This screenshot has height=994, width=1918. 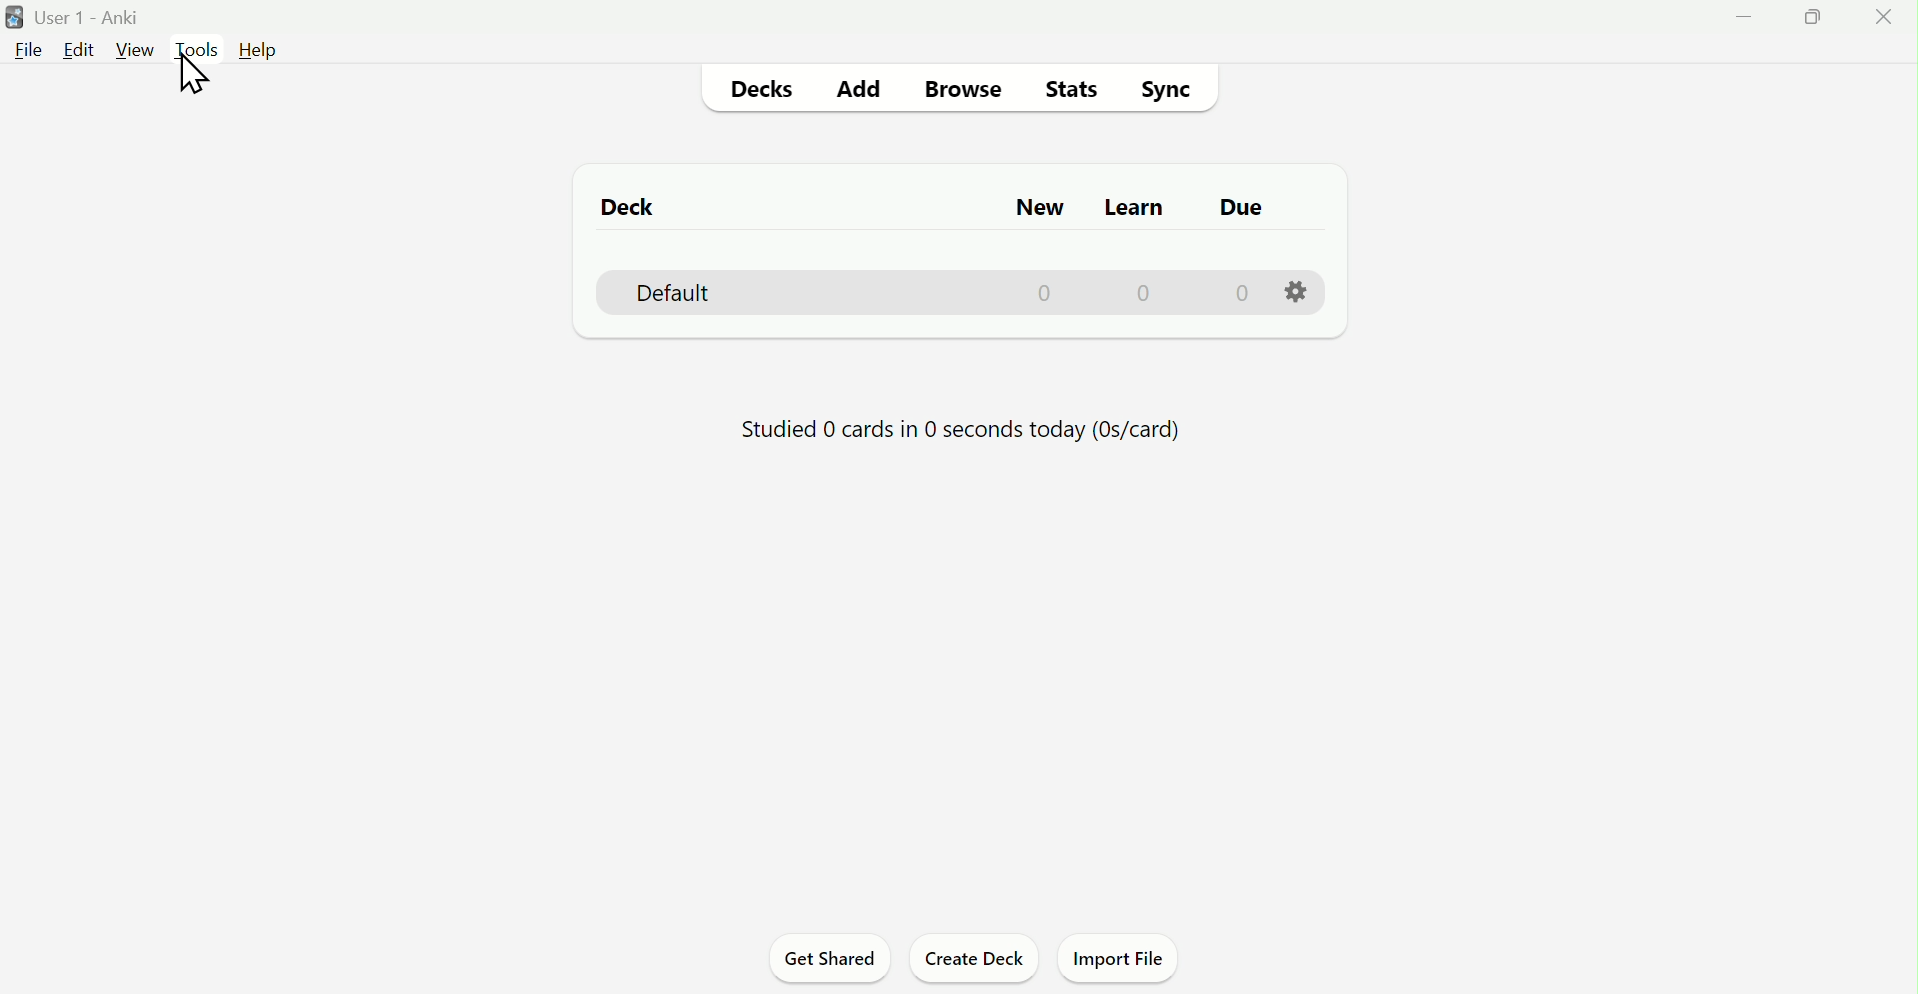 I want to click on Decks, so click(x=766, y=90).